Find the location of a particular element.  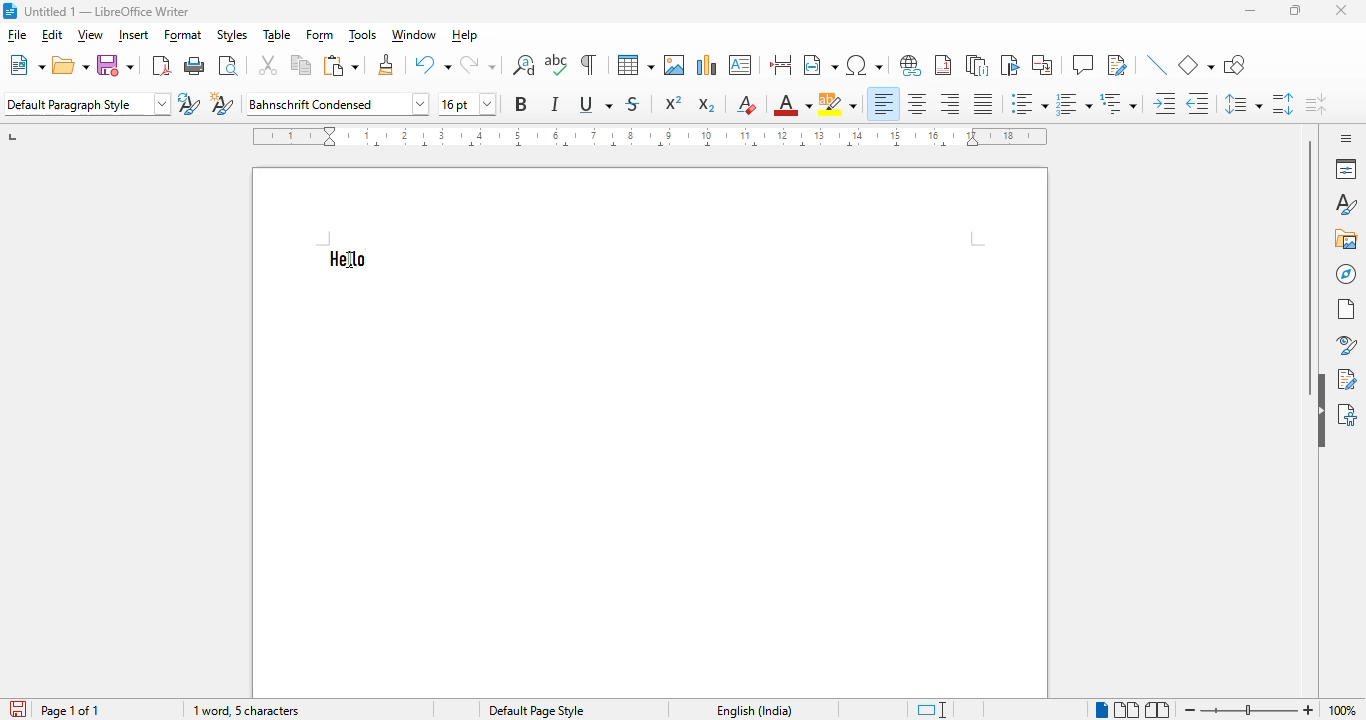

italic is located at coordinates (557, 103).